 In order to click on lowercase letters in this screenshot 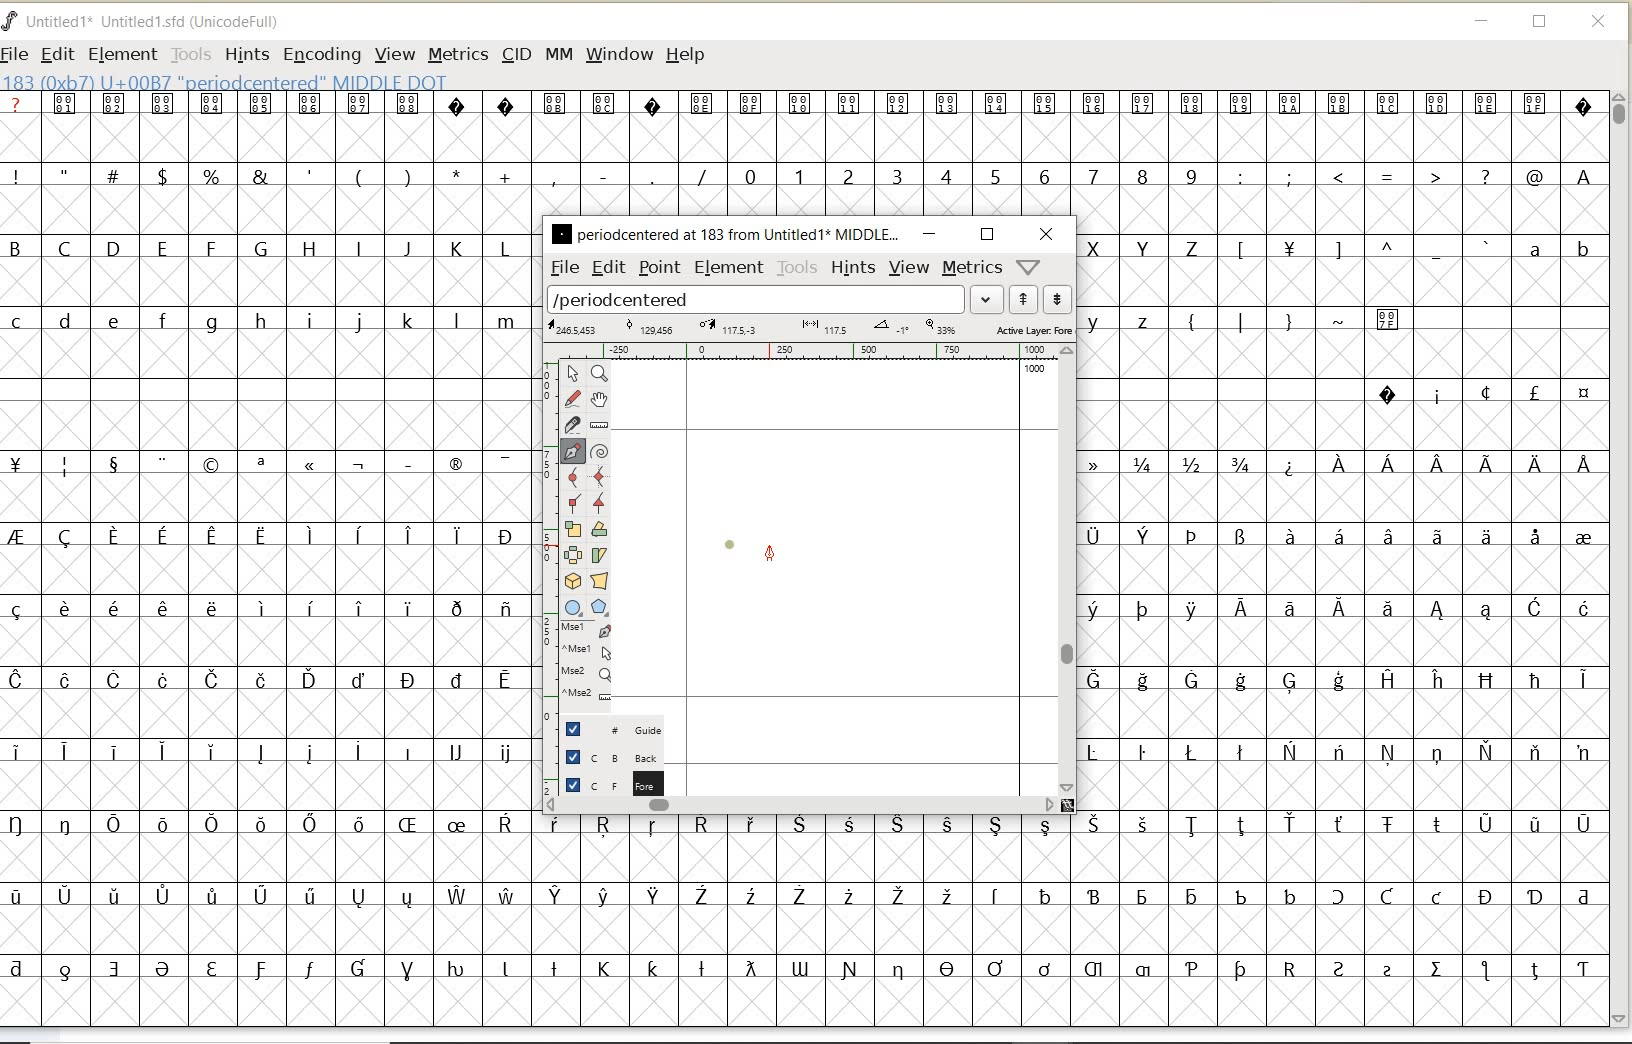, I will do `click(1130, 320)`.